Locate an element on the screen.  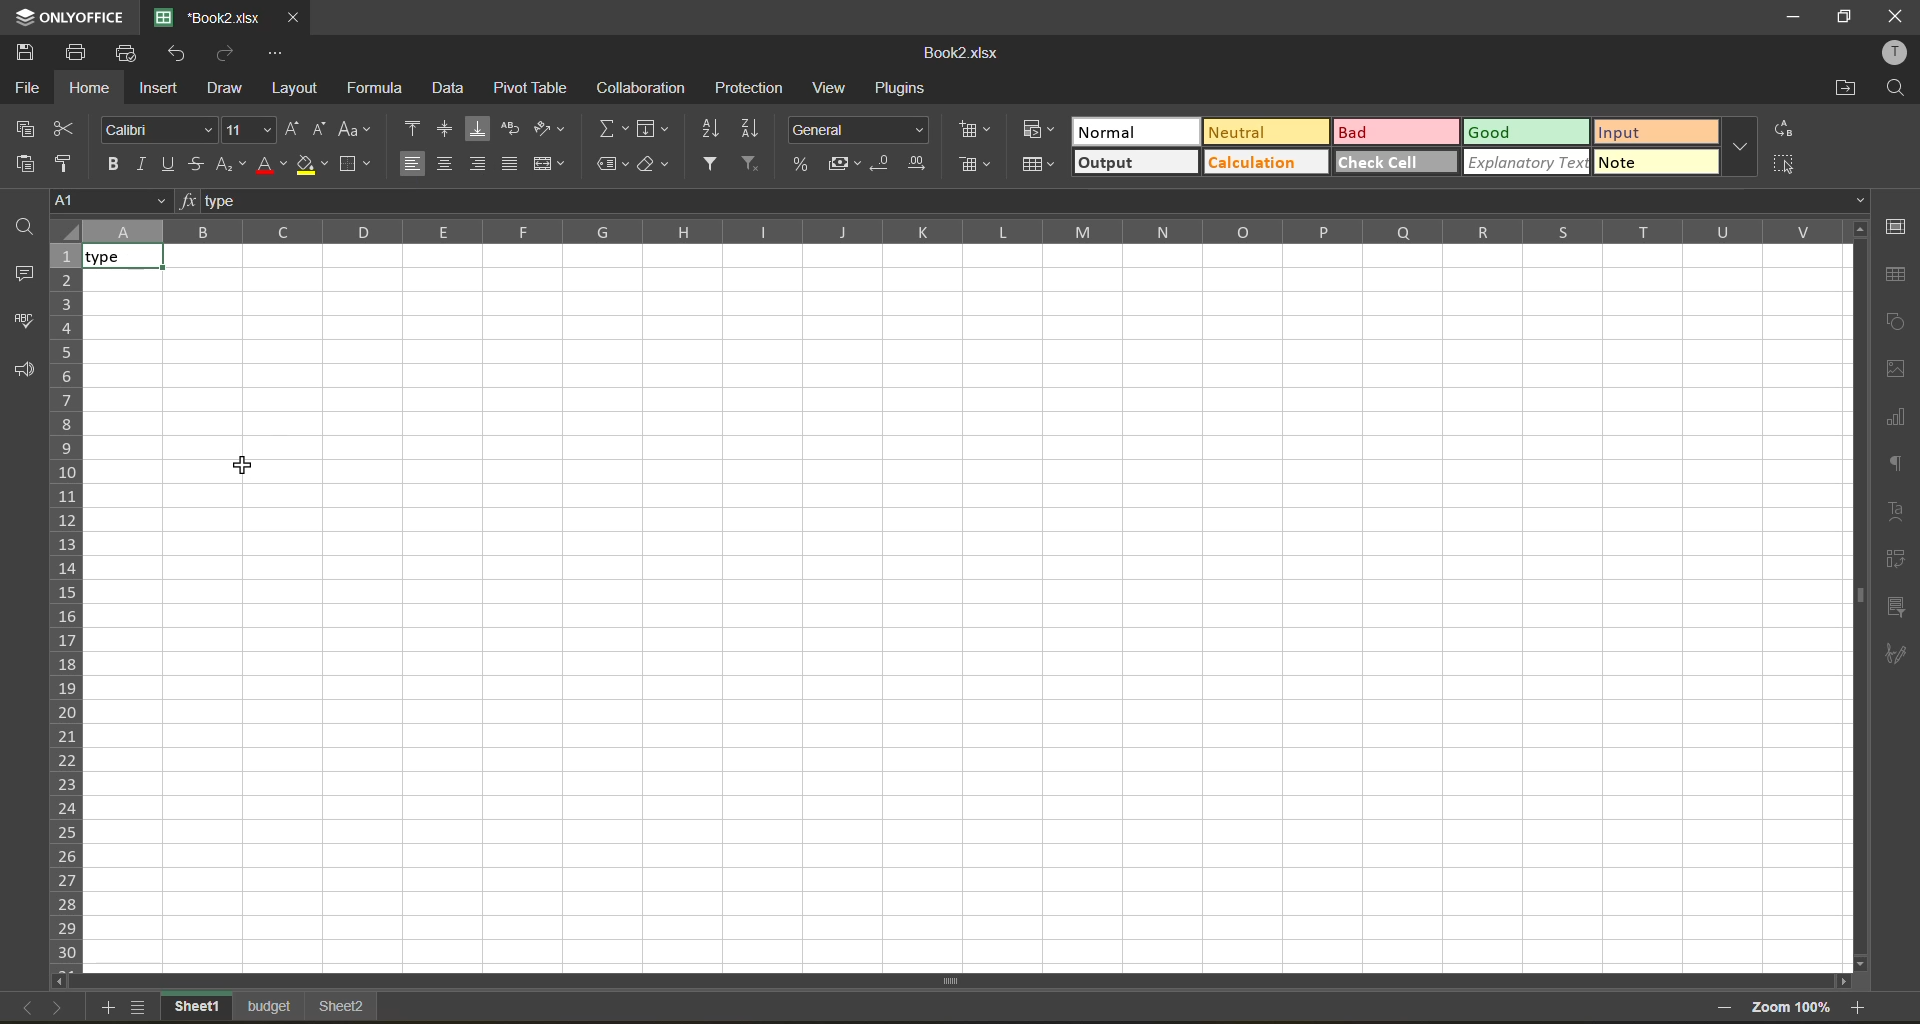
home is located at coordinates (90, 86).